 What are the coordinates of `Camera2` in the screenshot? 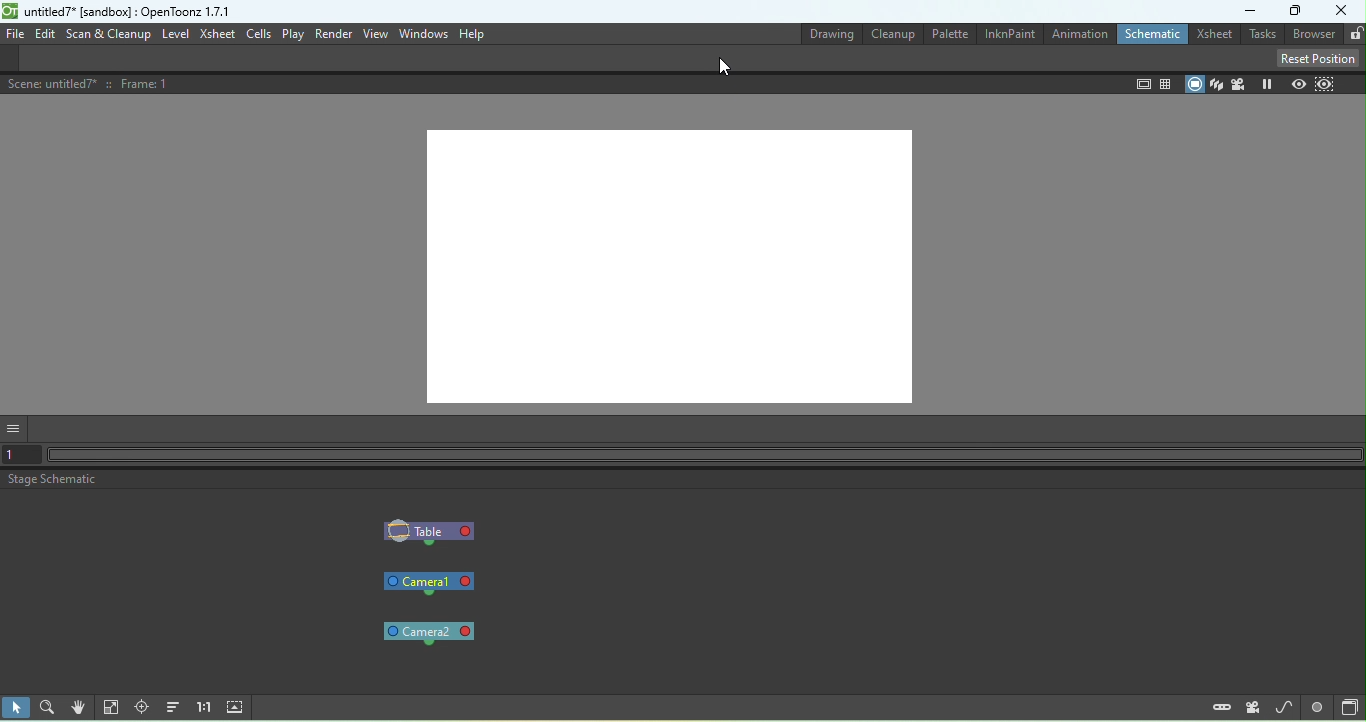 It's located at (427, 634).